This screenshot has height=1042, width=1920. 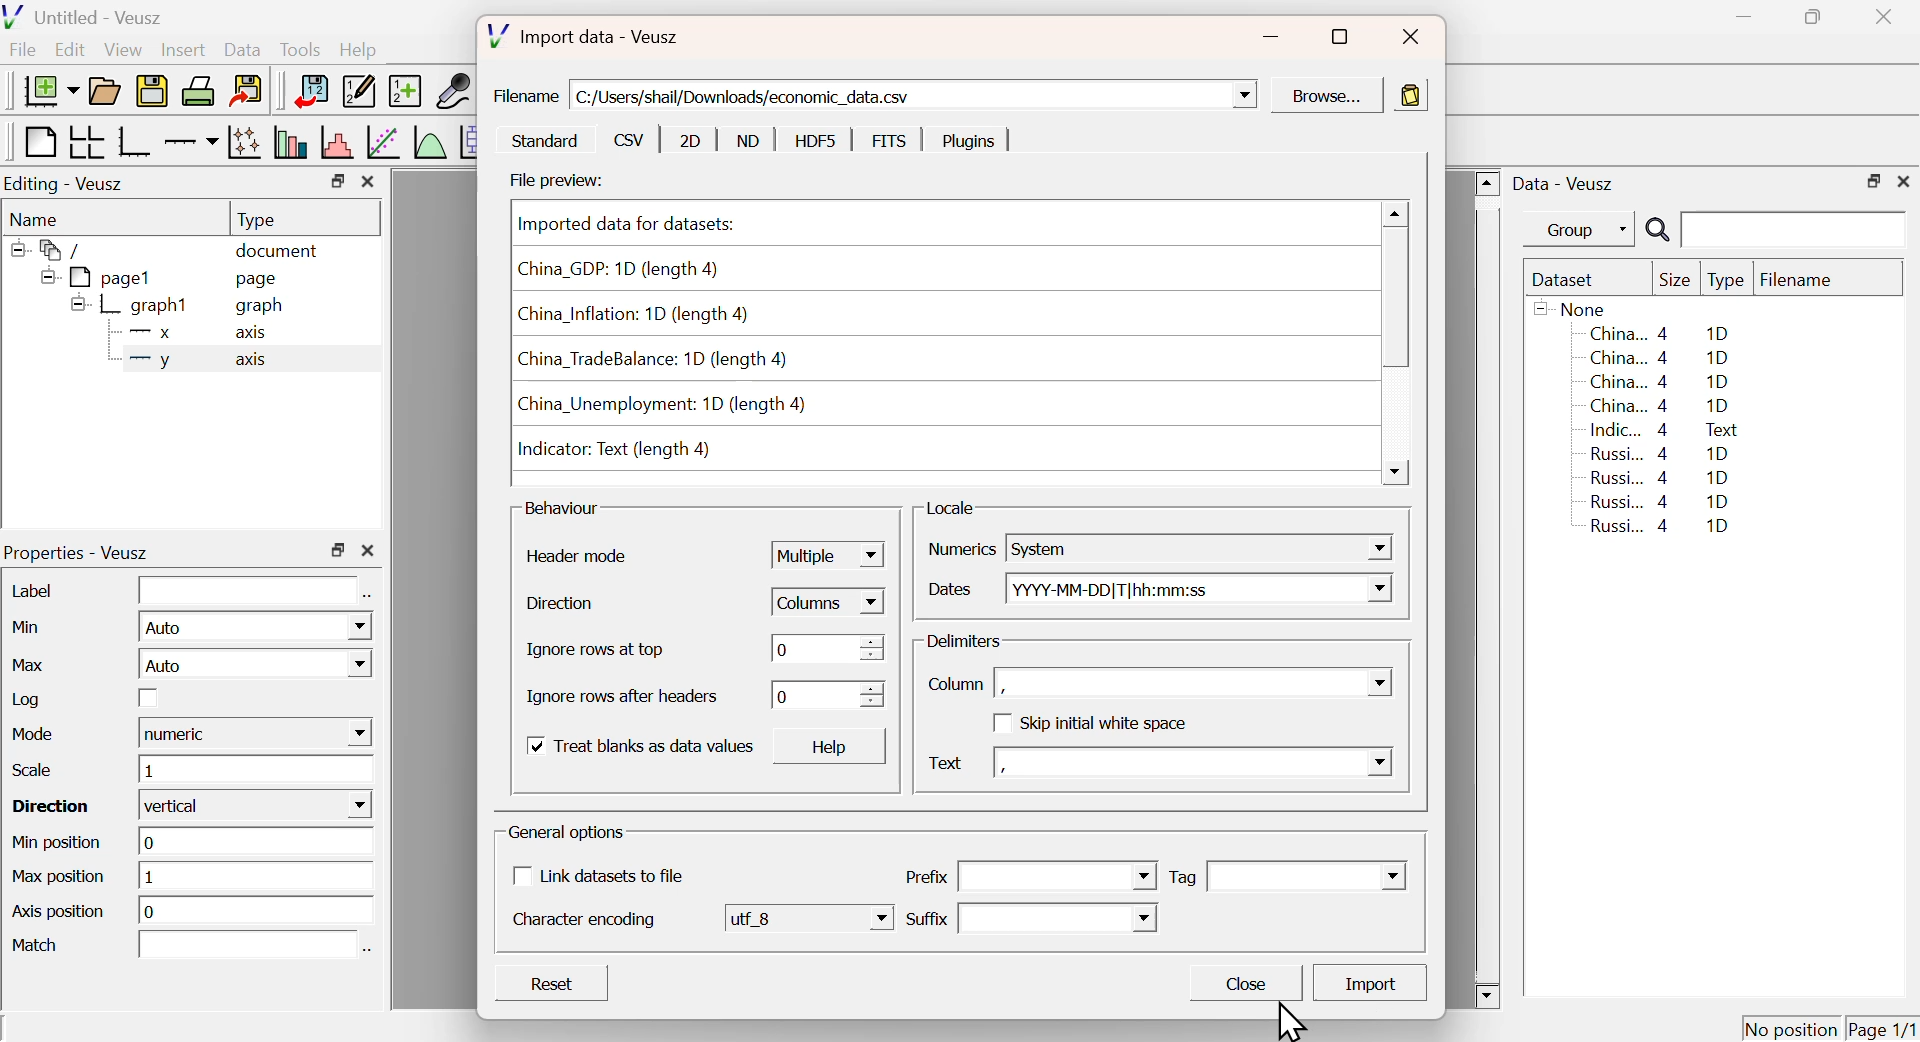 What do you see at coordinates (31, 770) in the screenshot?
I see `Scale` at bounding box center [31, 770].